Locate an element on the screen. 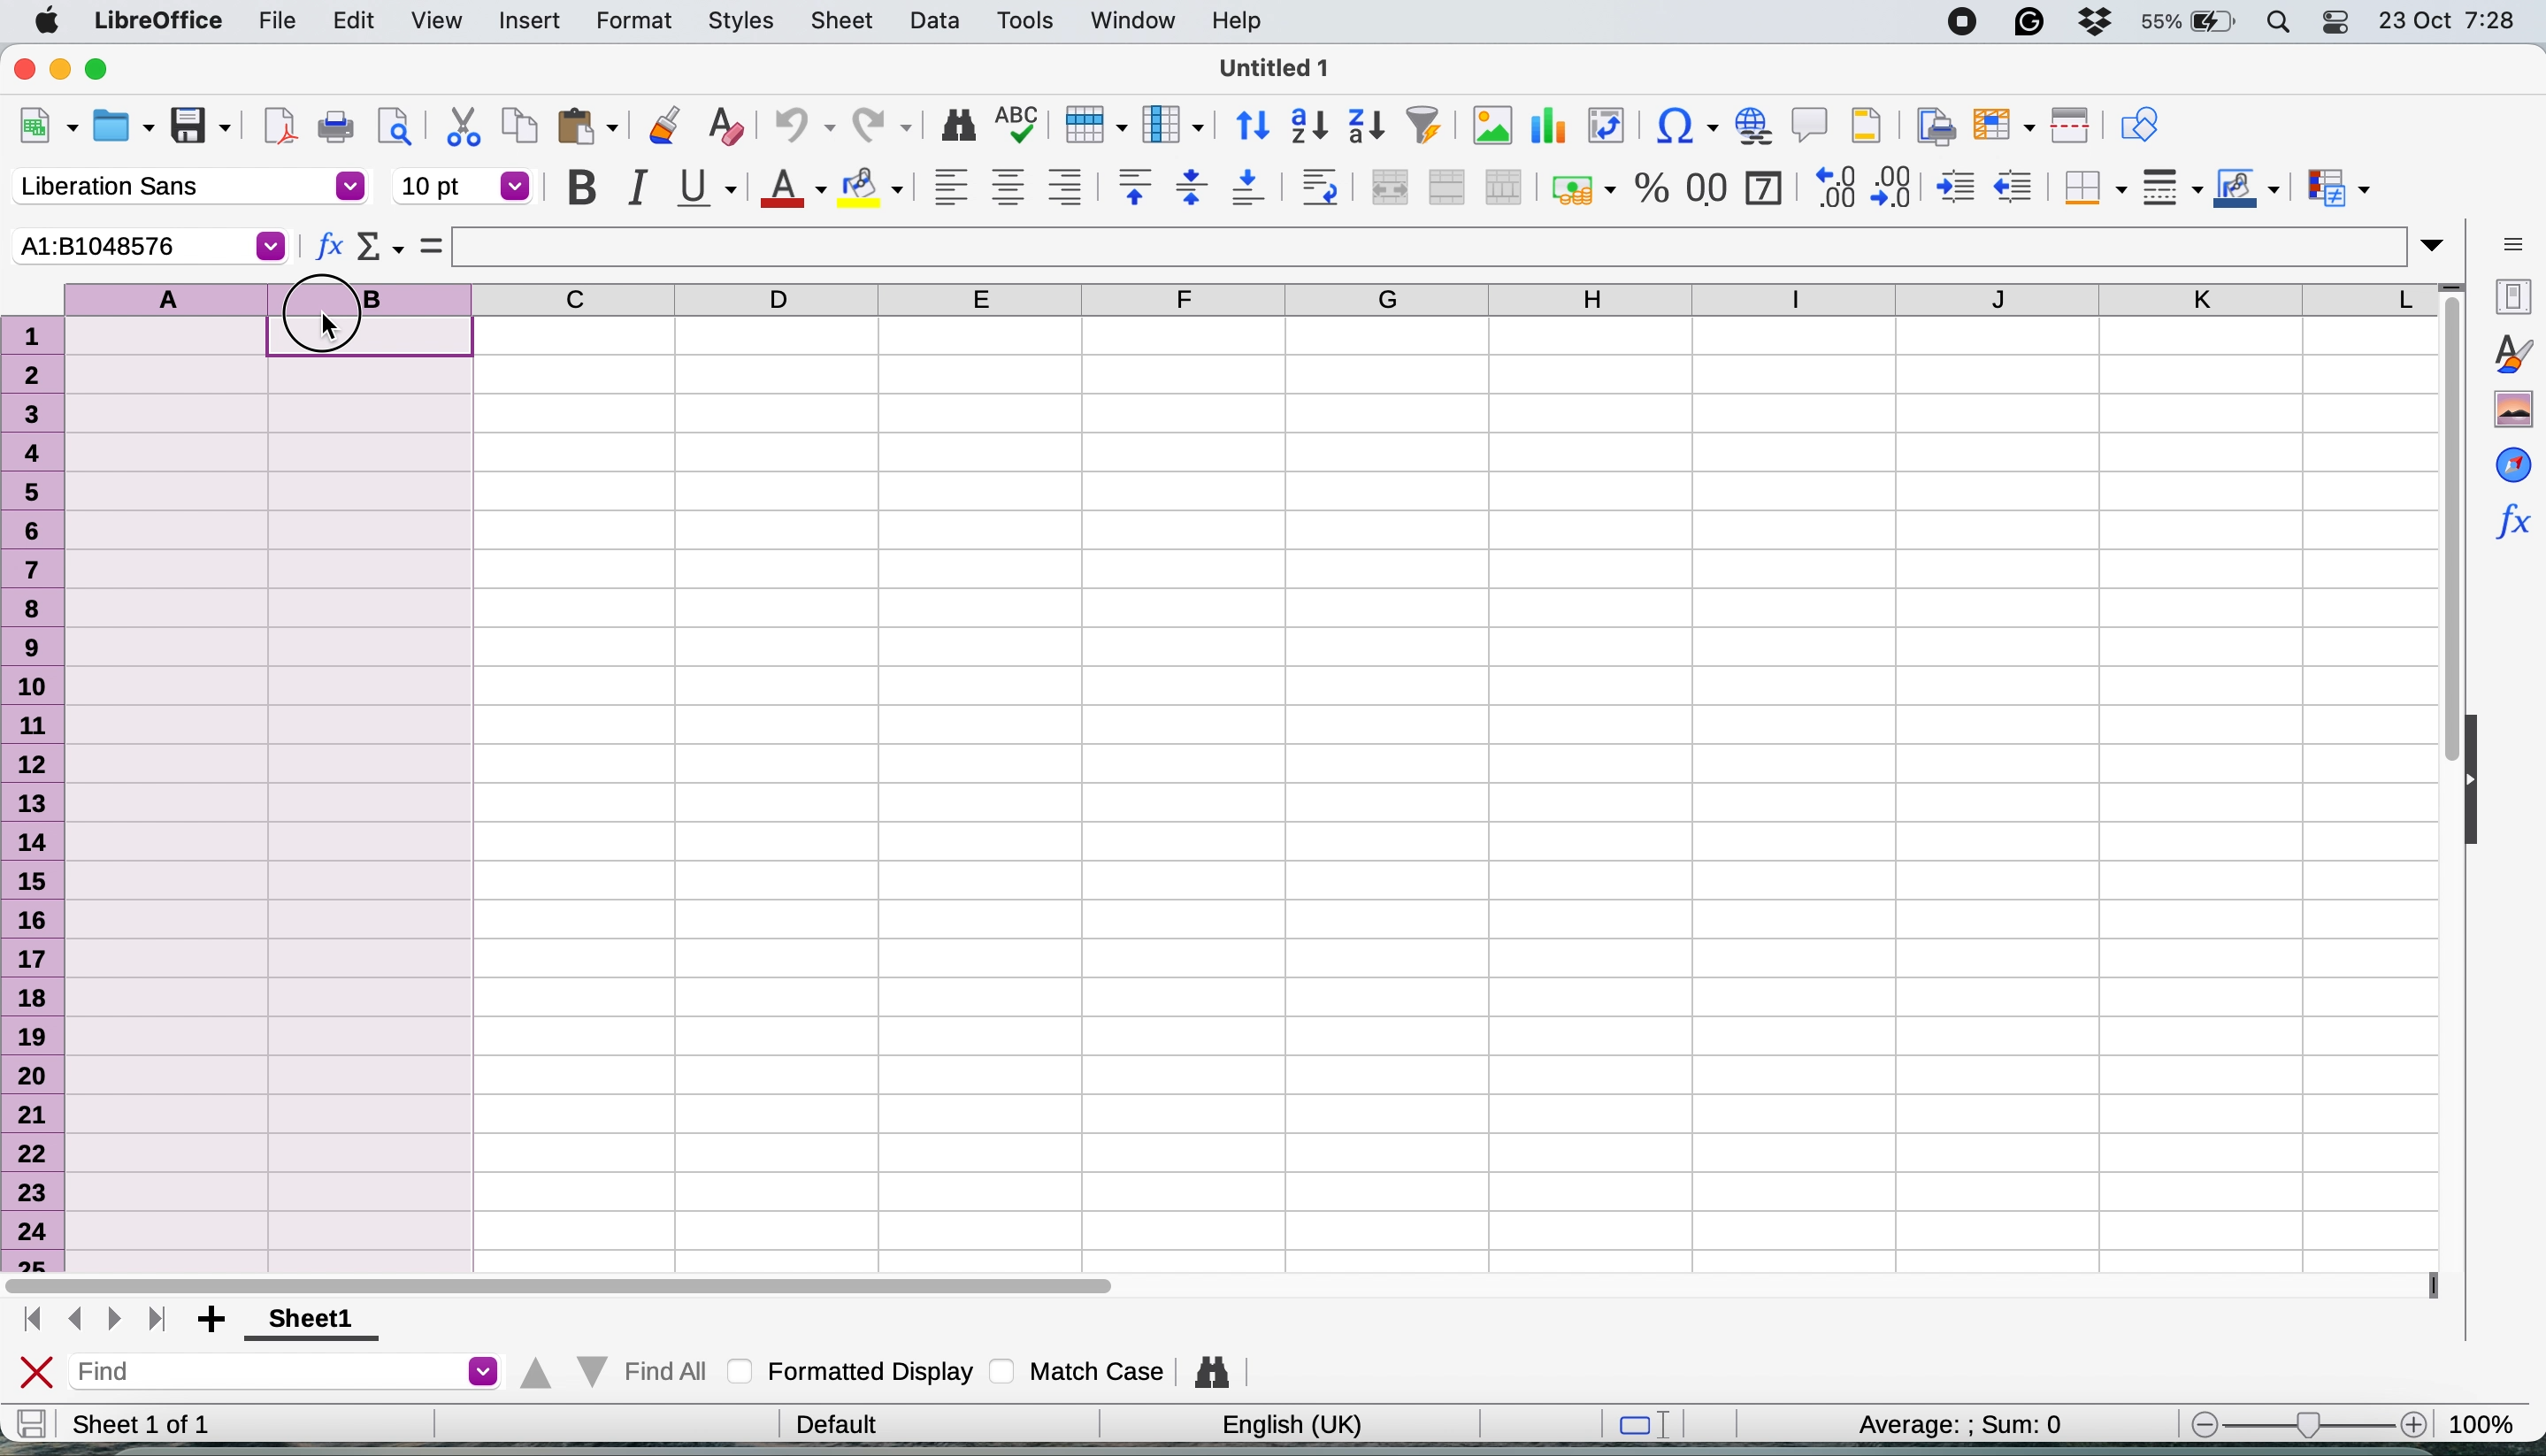 This screenshot has height=1456, width=2546. redo is located at coordinates (883, 124).